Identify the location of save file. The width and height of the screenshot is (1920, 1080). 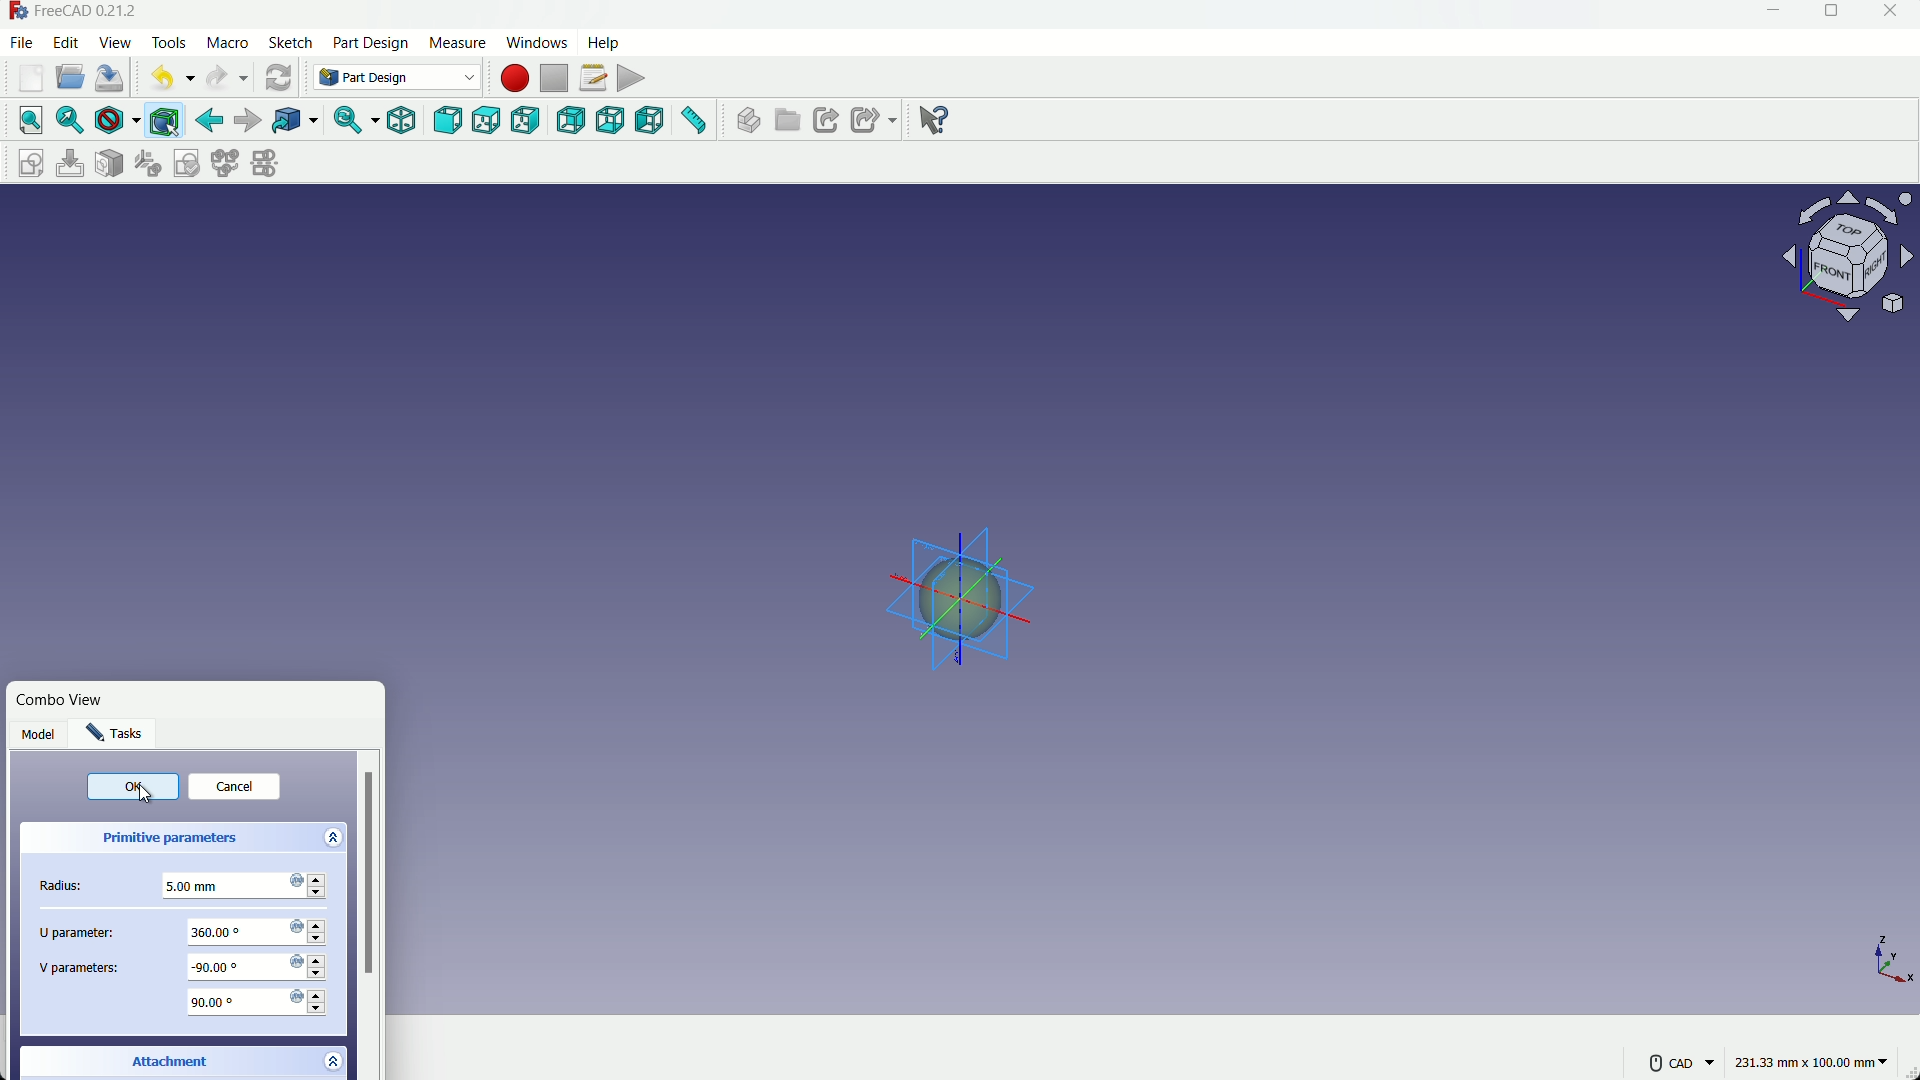
(110, 77).